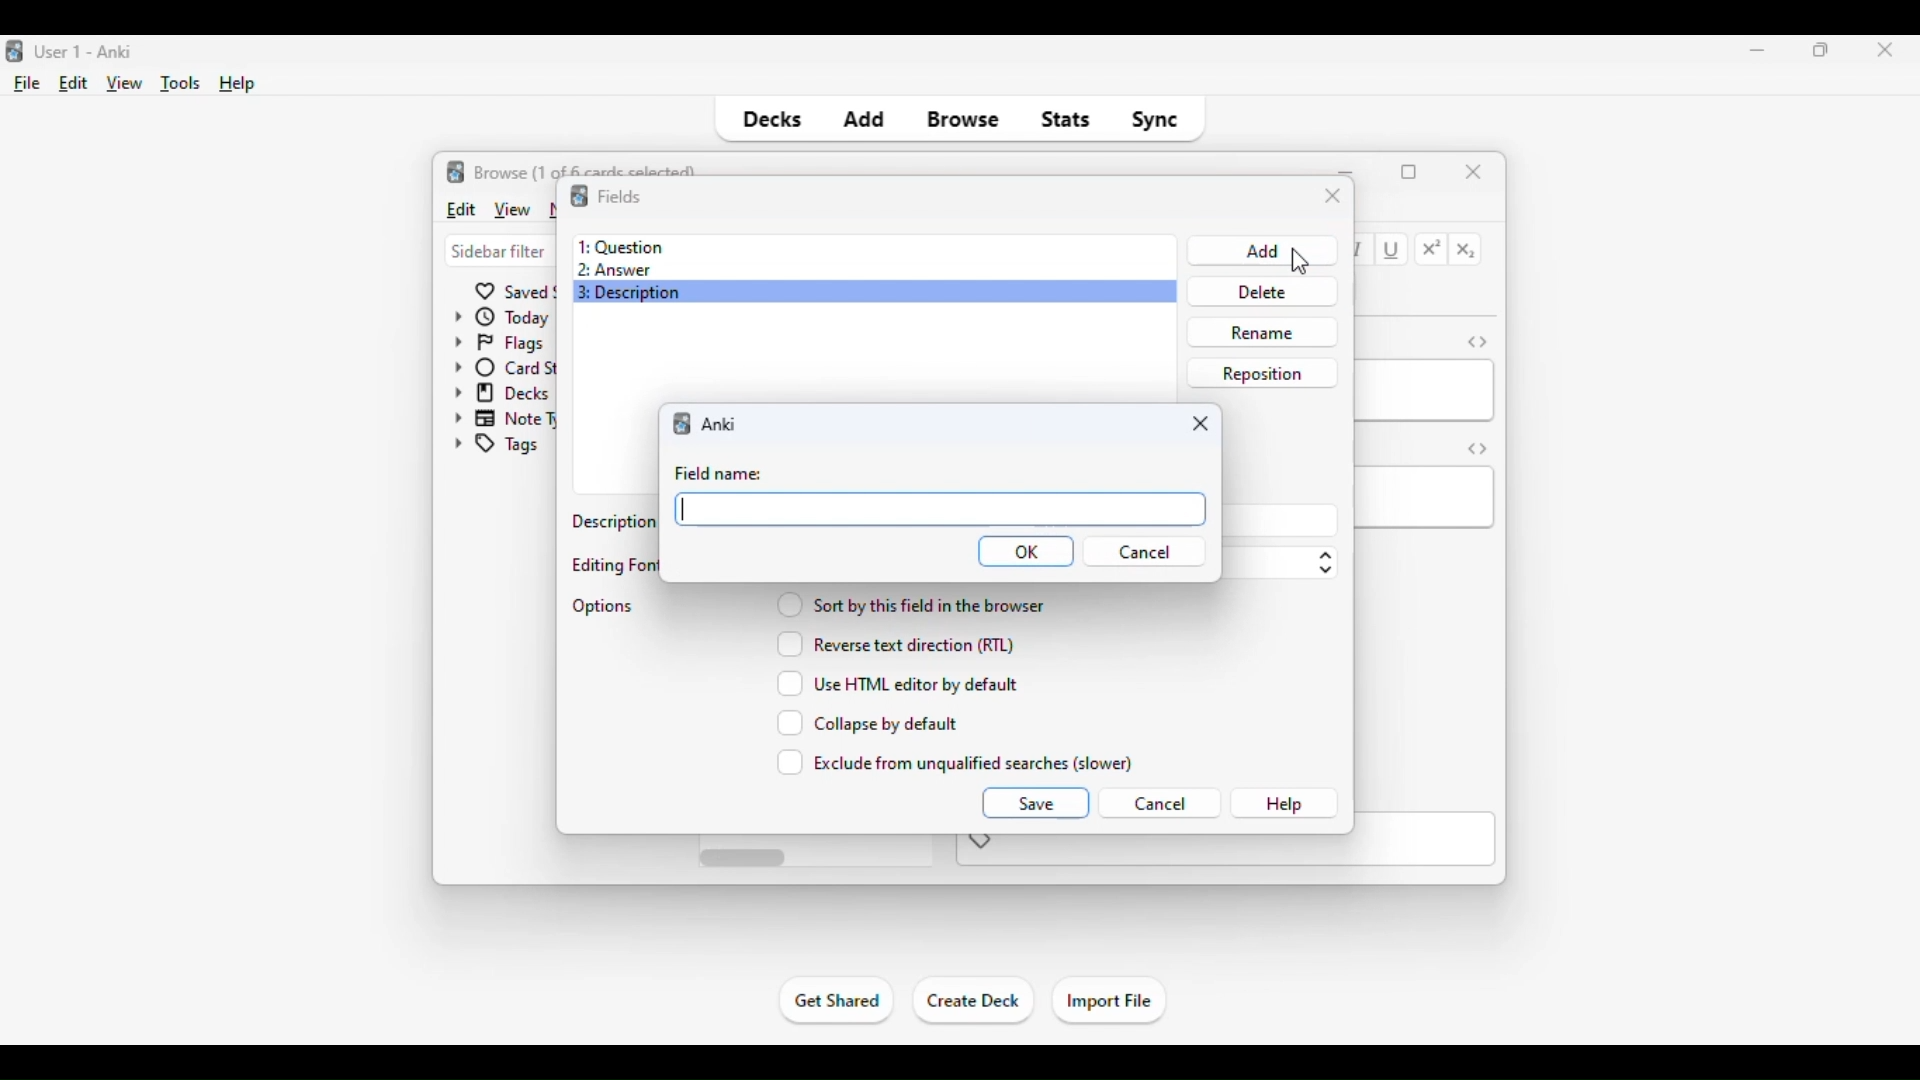  I want to click on superscript, so click(1432, 249).